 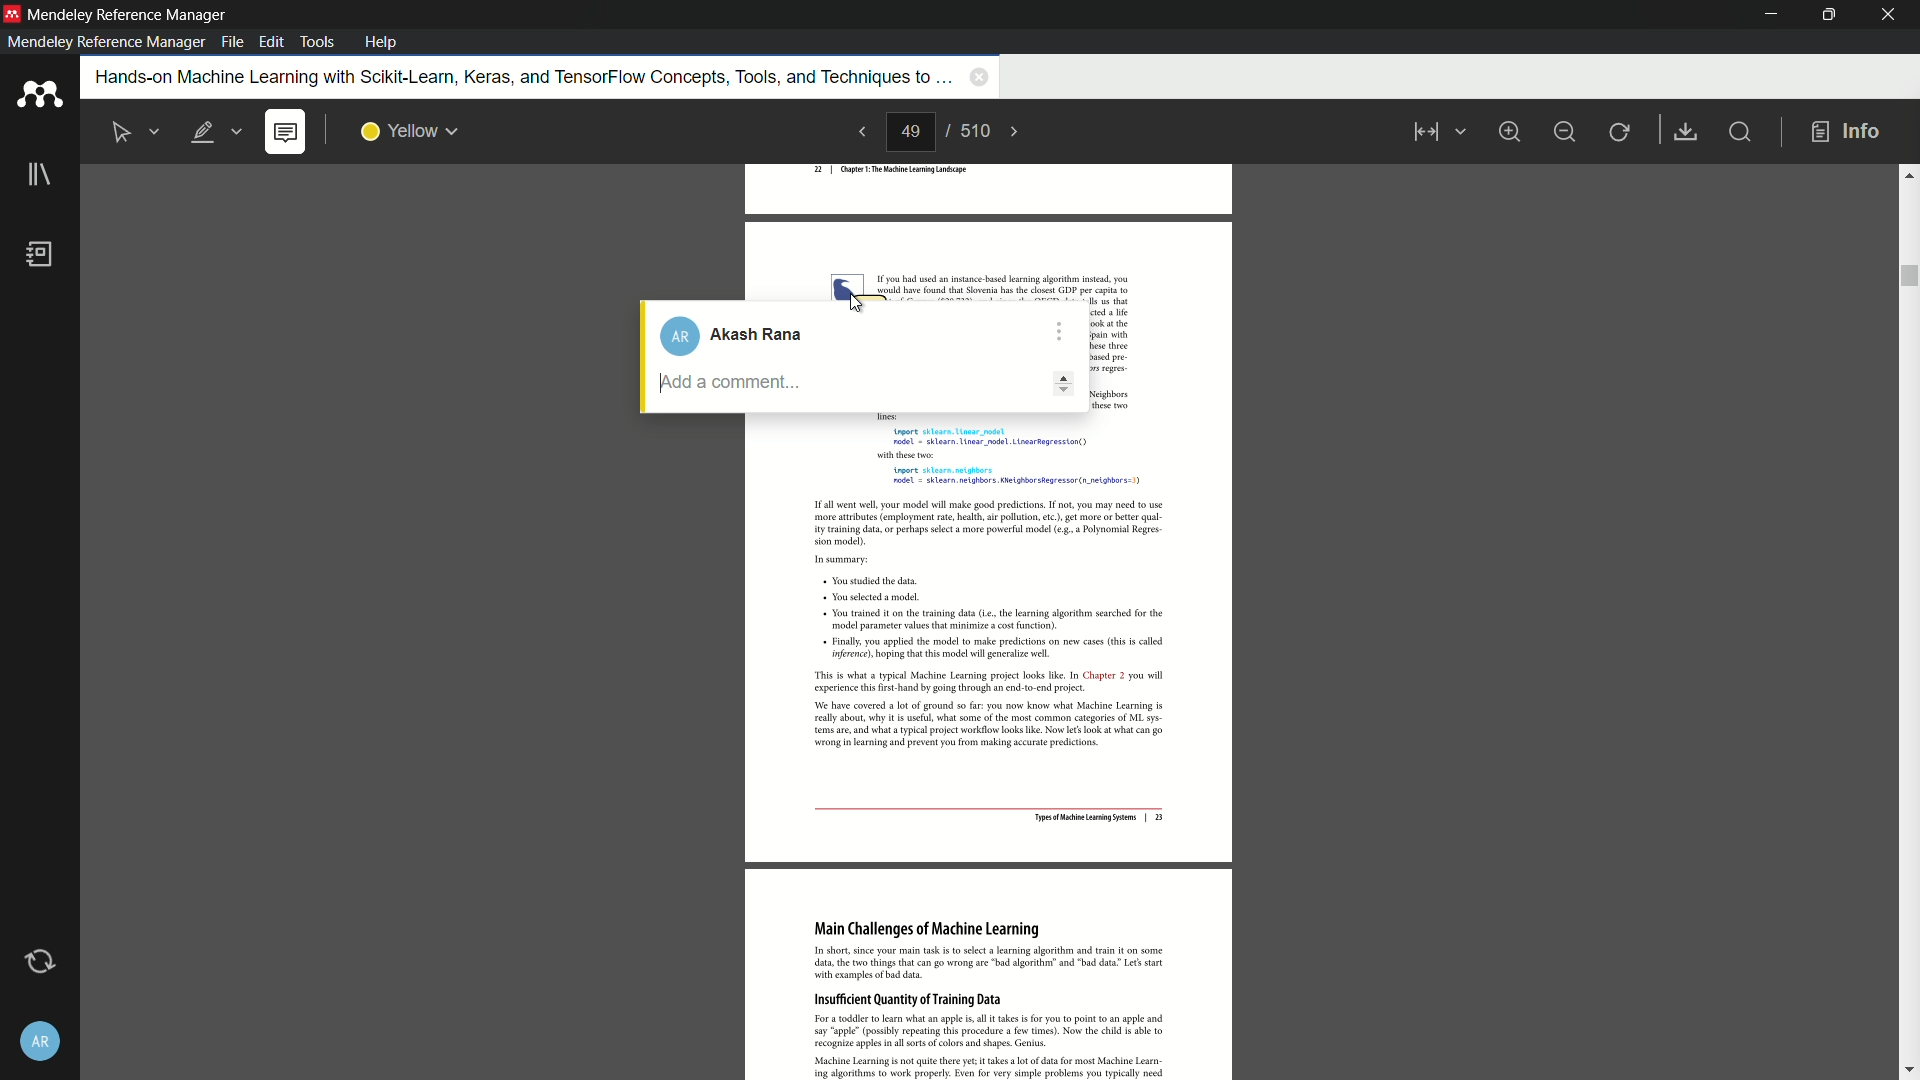 What do you see at coordinates (1889, 15) in the screenshot?
I see `close app` at bounding box center [1889, 15].